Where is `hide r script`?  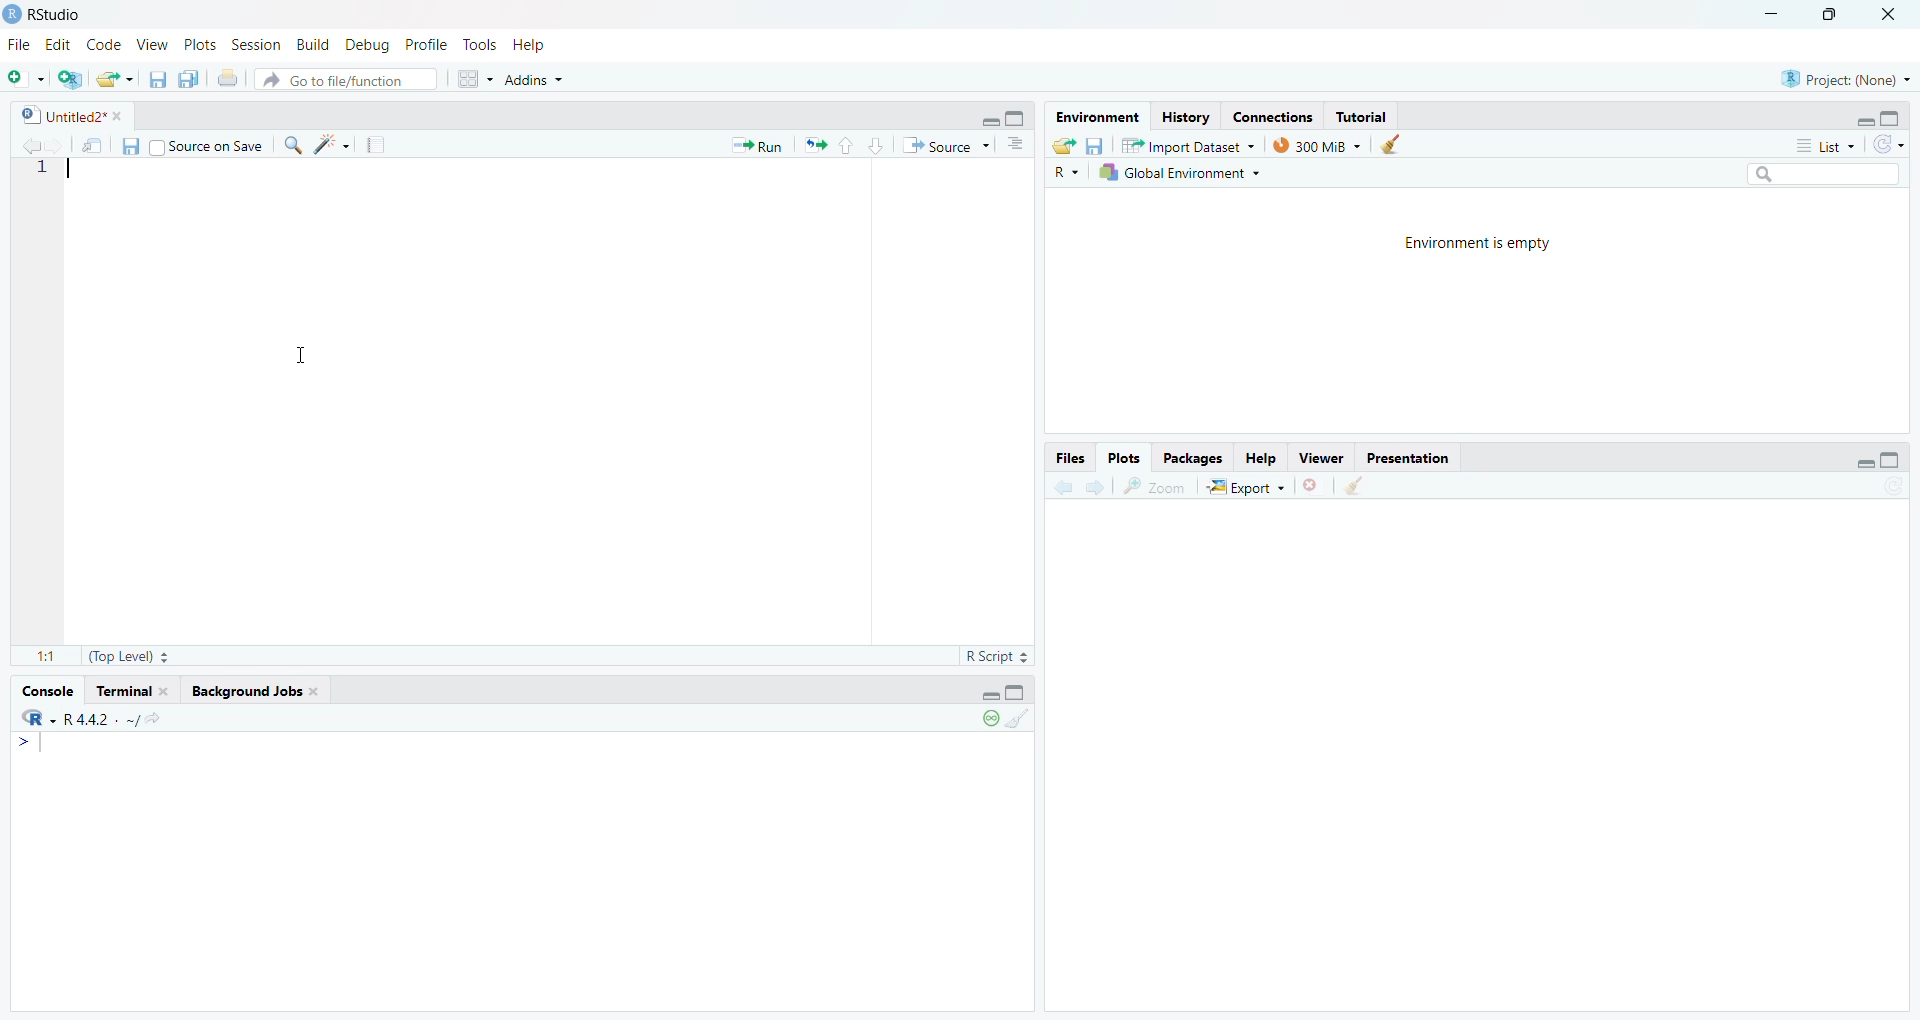 hide r script is located at coordinates (987, 692).